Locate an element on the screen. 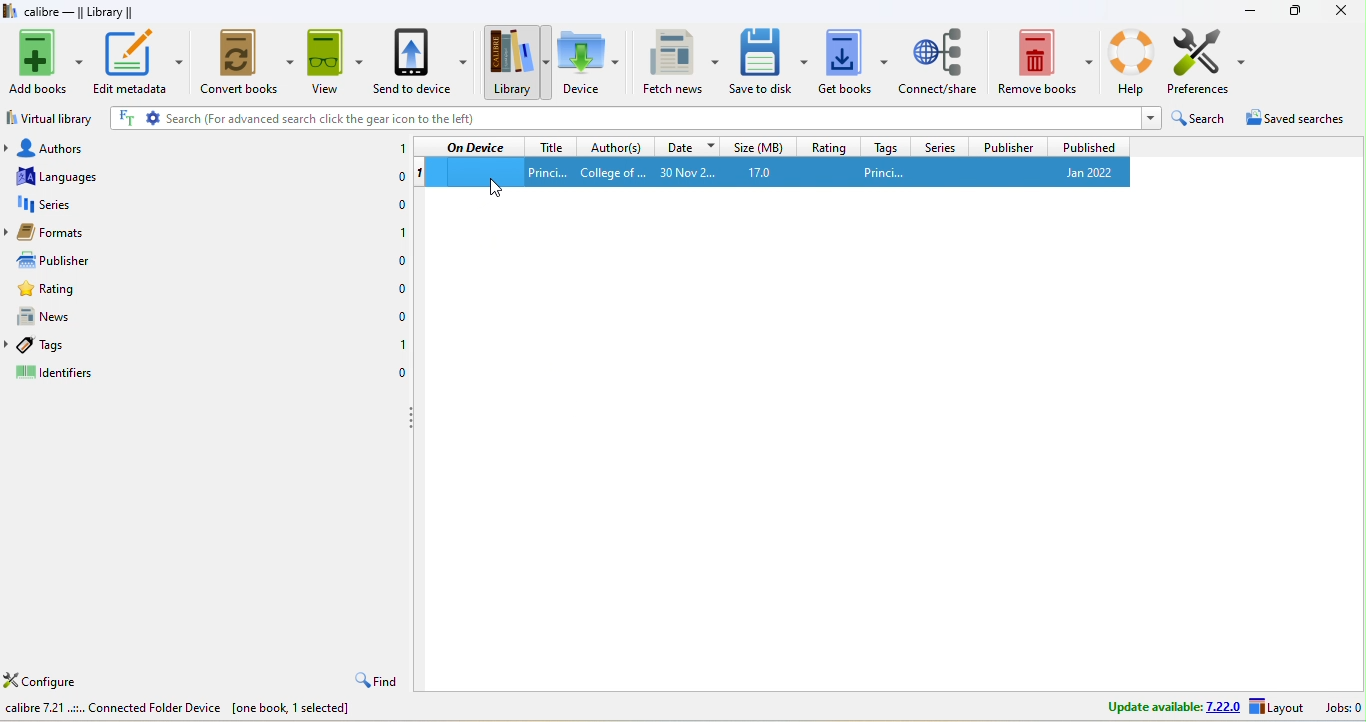 The height and width of the screenshot is (722, 1366). find is located at coordinates (374, 681).